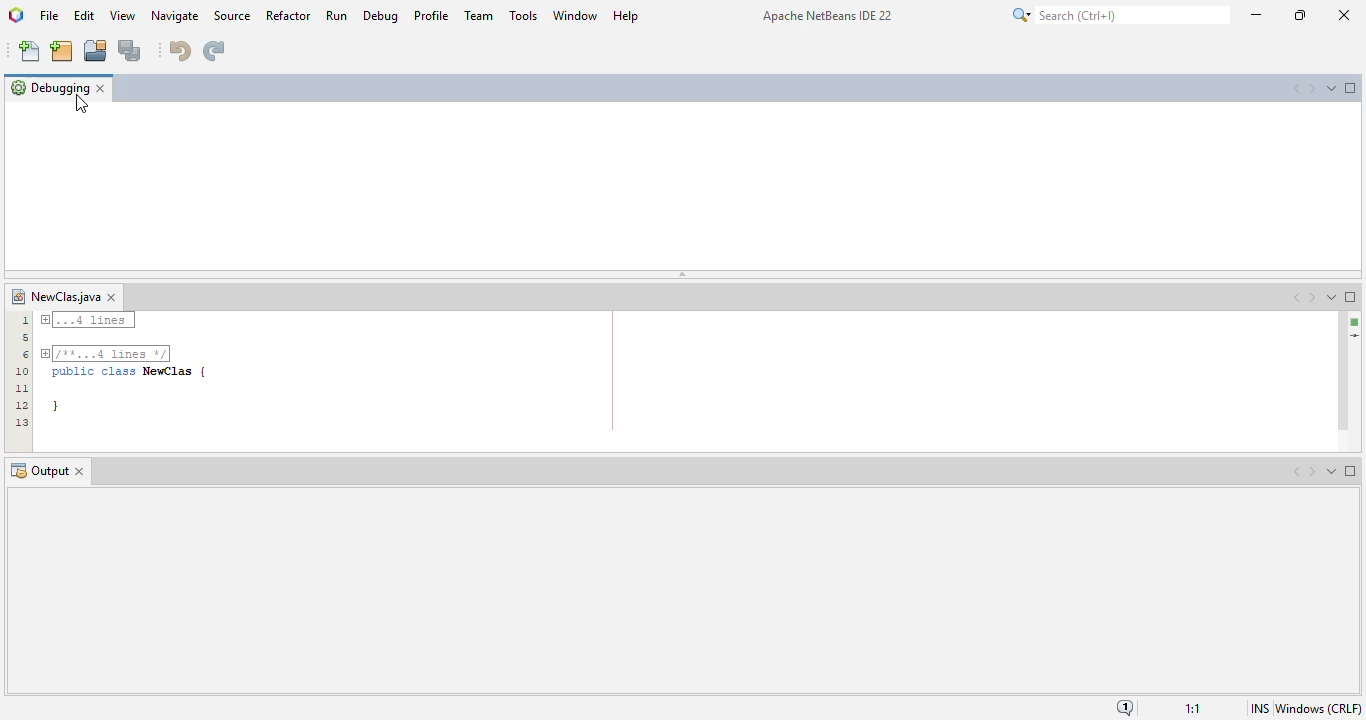  I want to click on tools, so click(524, 14).